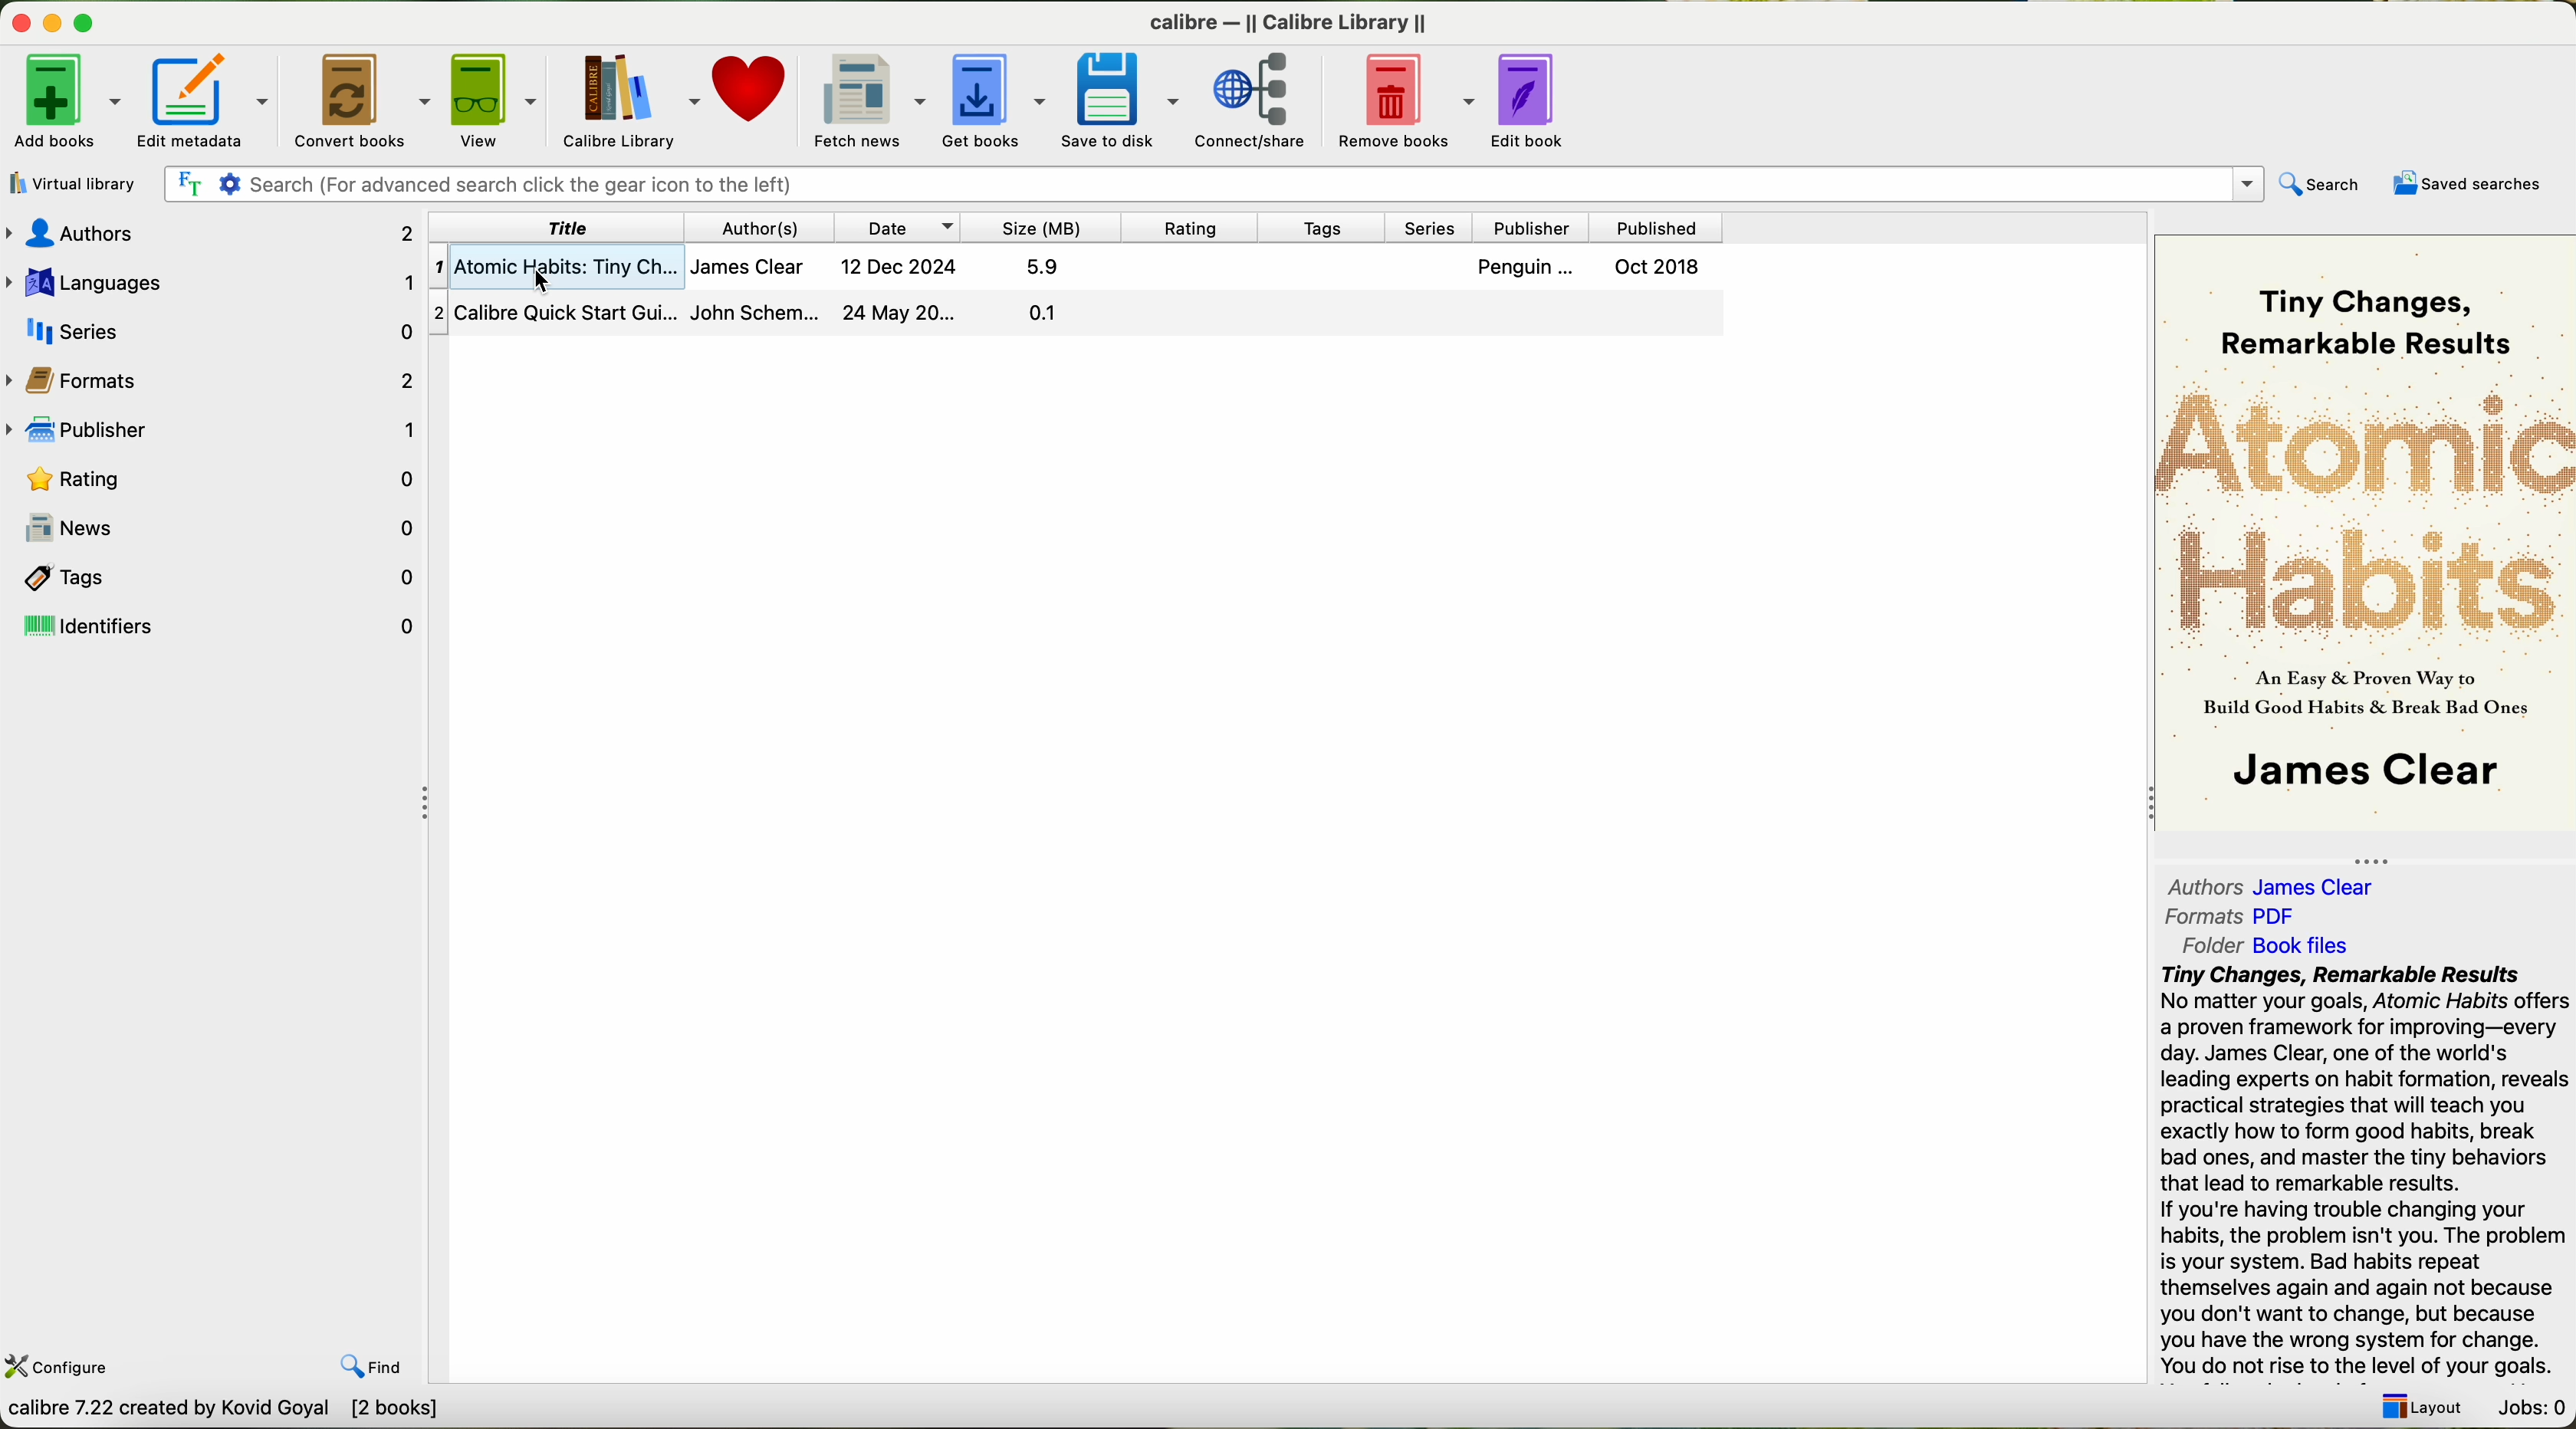 This screenshot has height=1429, width=2576. What do you see at coordinates (213, 427) in the screenshot?
I see `publisher` at bounding box center [213, 427].